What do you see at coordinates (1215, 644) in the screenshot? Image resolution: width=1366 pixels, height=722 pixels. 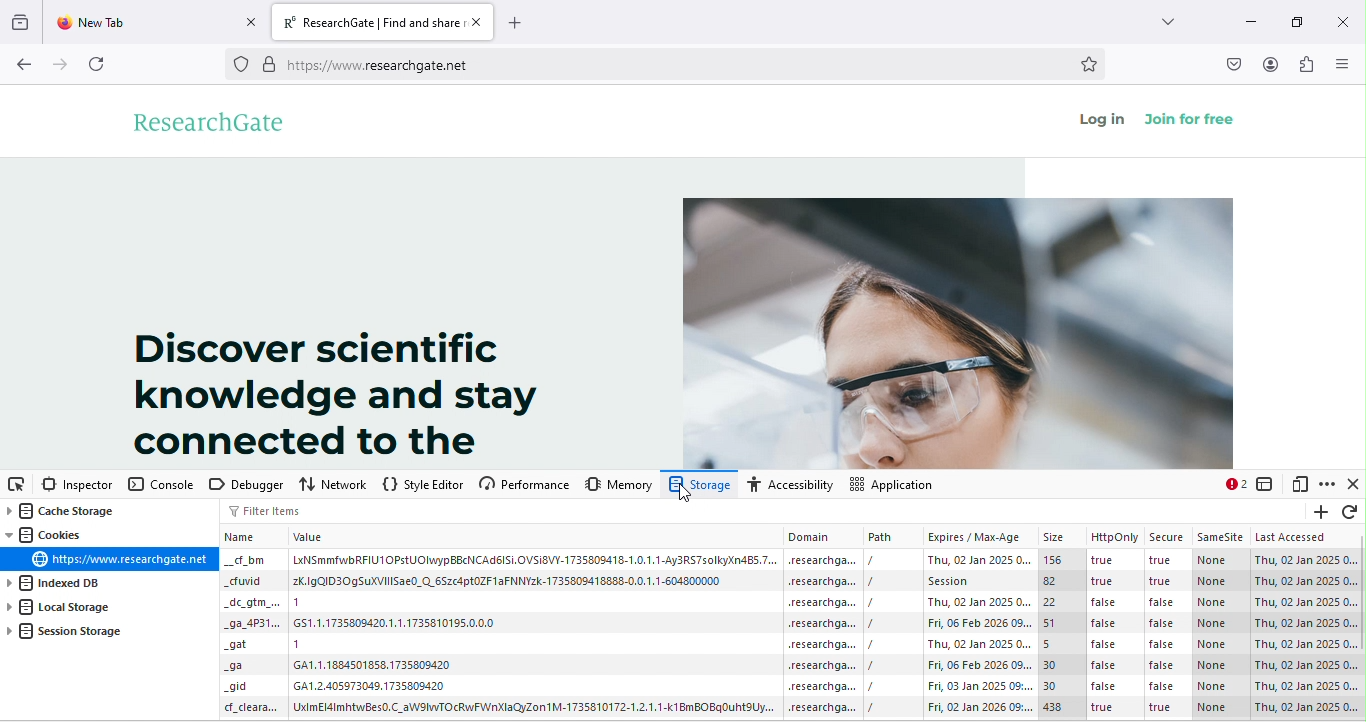 I see `none` at bounding box center [1215, 644].